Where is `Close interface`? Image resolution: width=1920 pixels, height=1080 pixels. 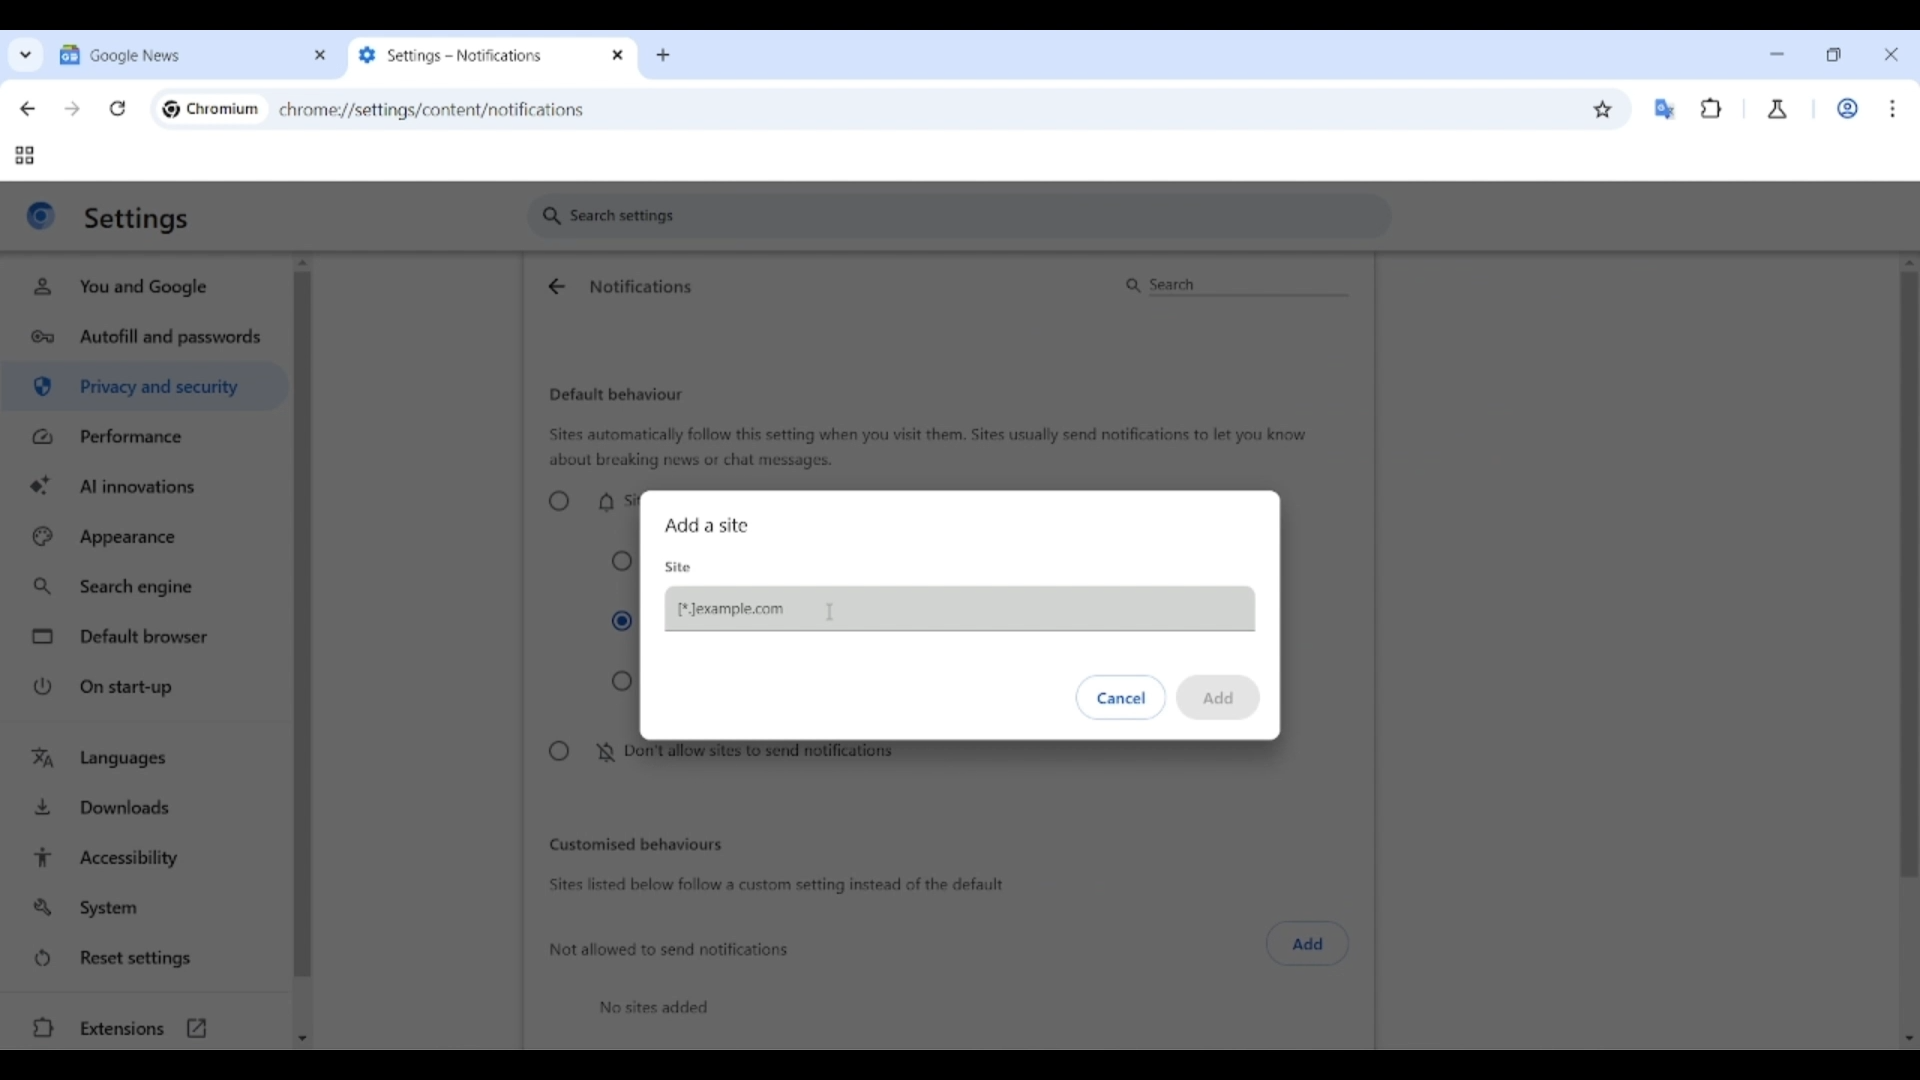
Close interface is located at coordinates (1891, 54).